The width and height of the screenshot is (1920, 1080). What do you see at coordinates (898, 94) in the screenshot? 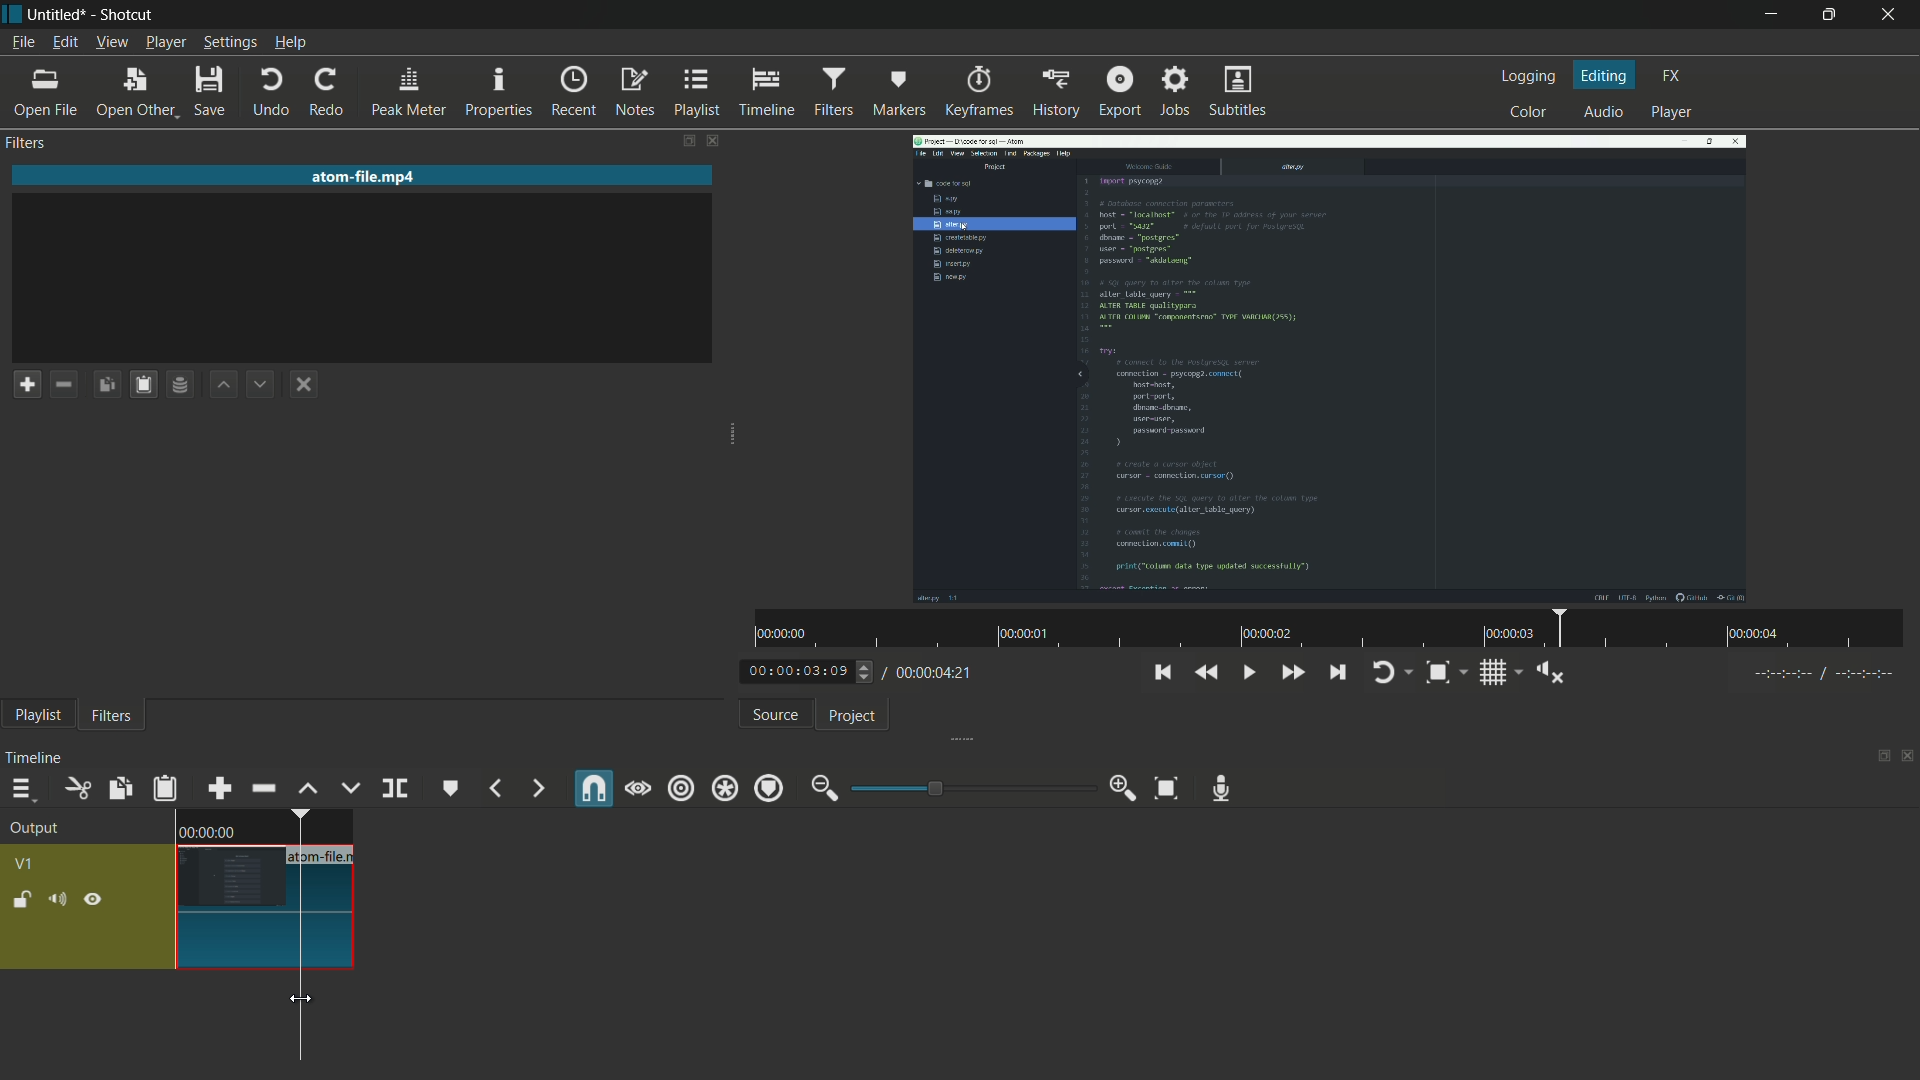
I see `markers` at bounding box center [898, 94].